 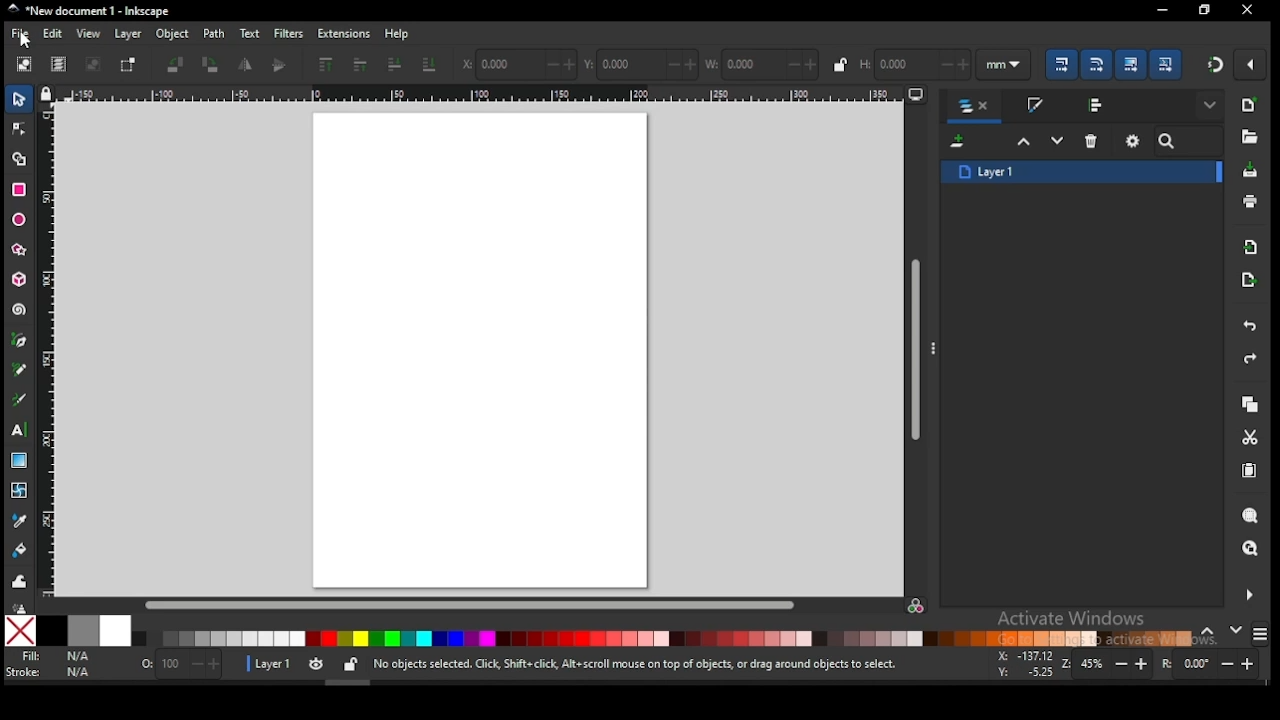 I want to click on calligraphy tool, so click(x=23, y=399).